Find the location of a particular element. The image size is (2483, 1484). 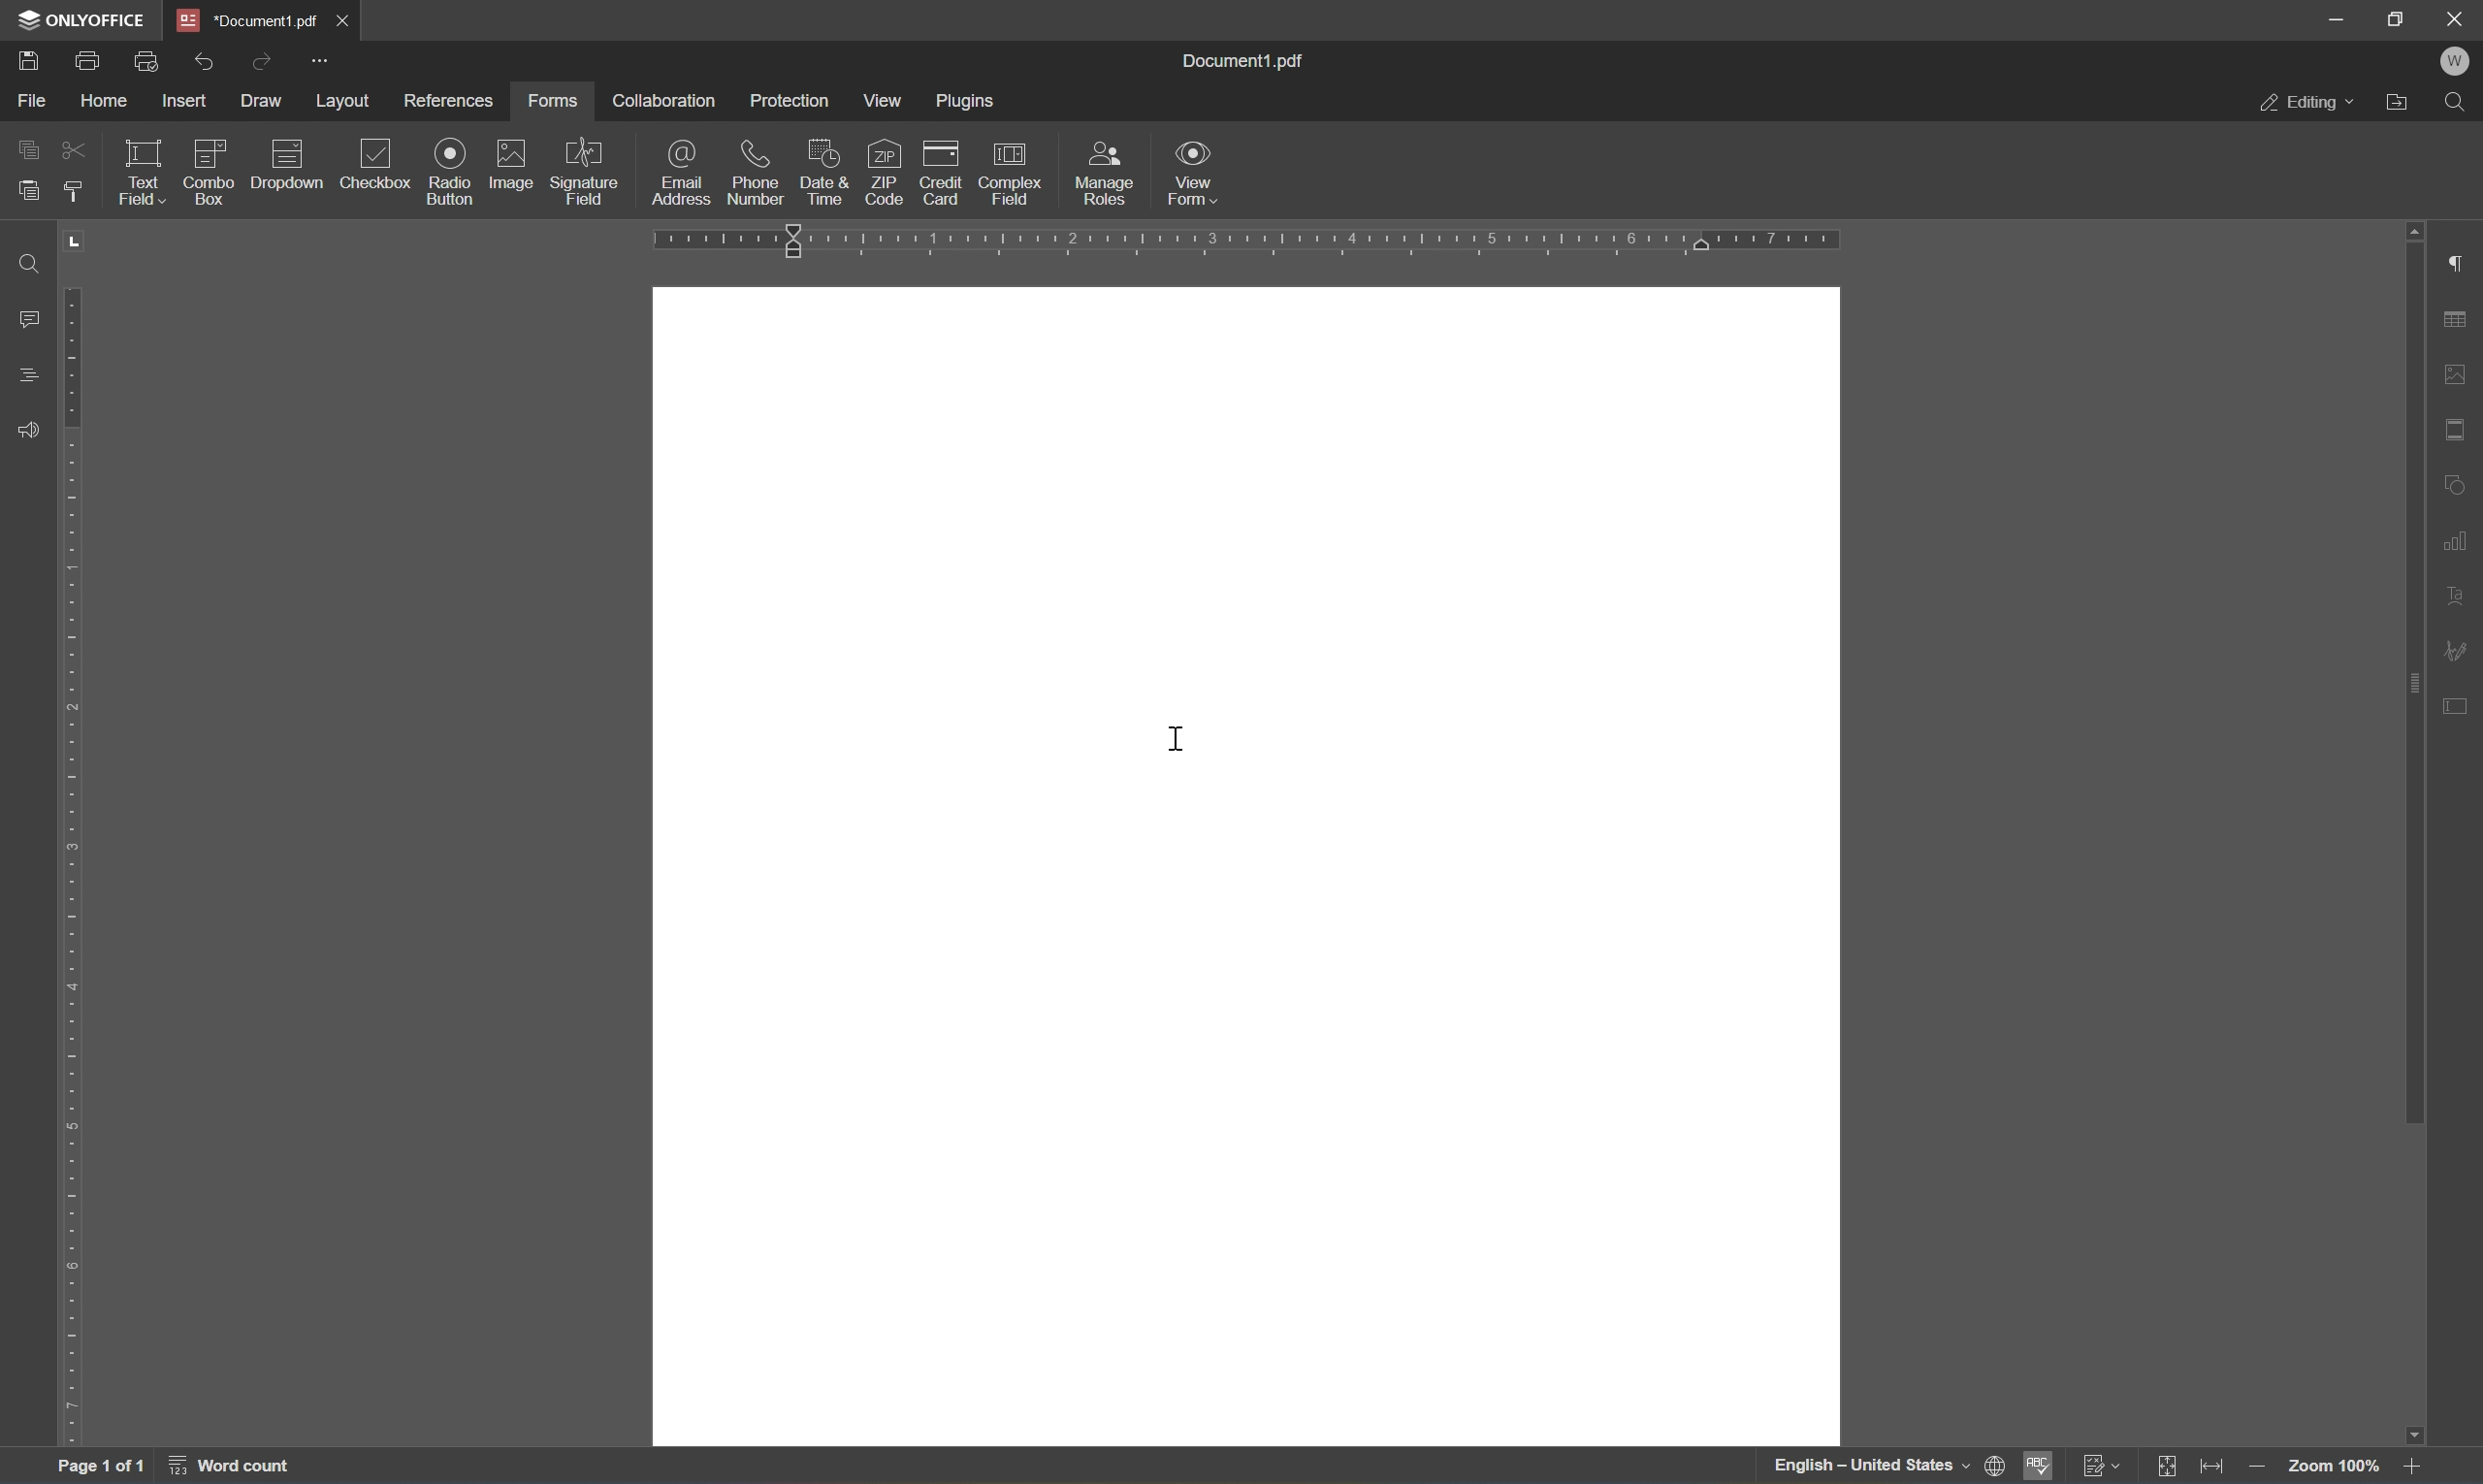

plugins is located at coordinates (963, 103).